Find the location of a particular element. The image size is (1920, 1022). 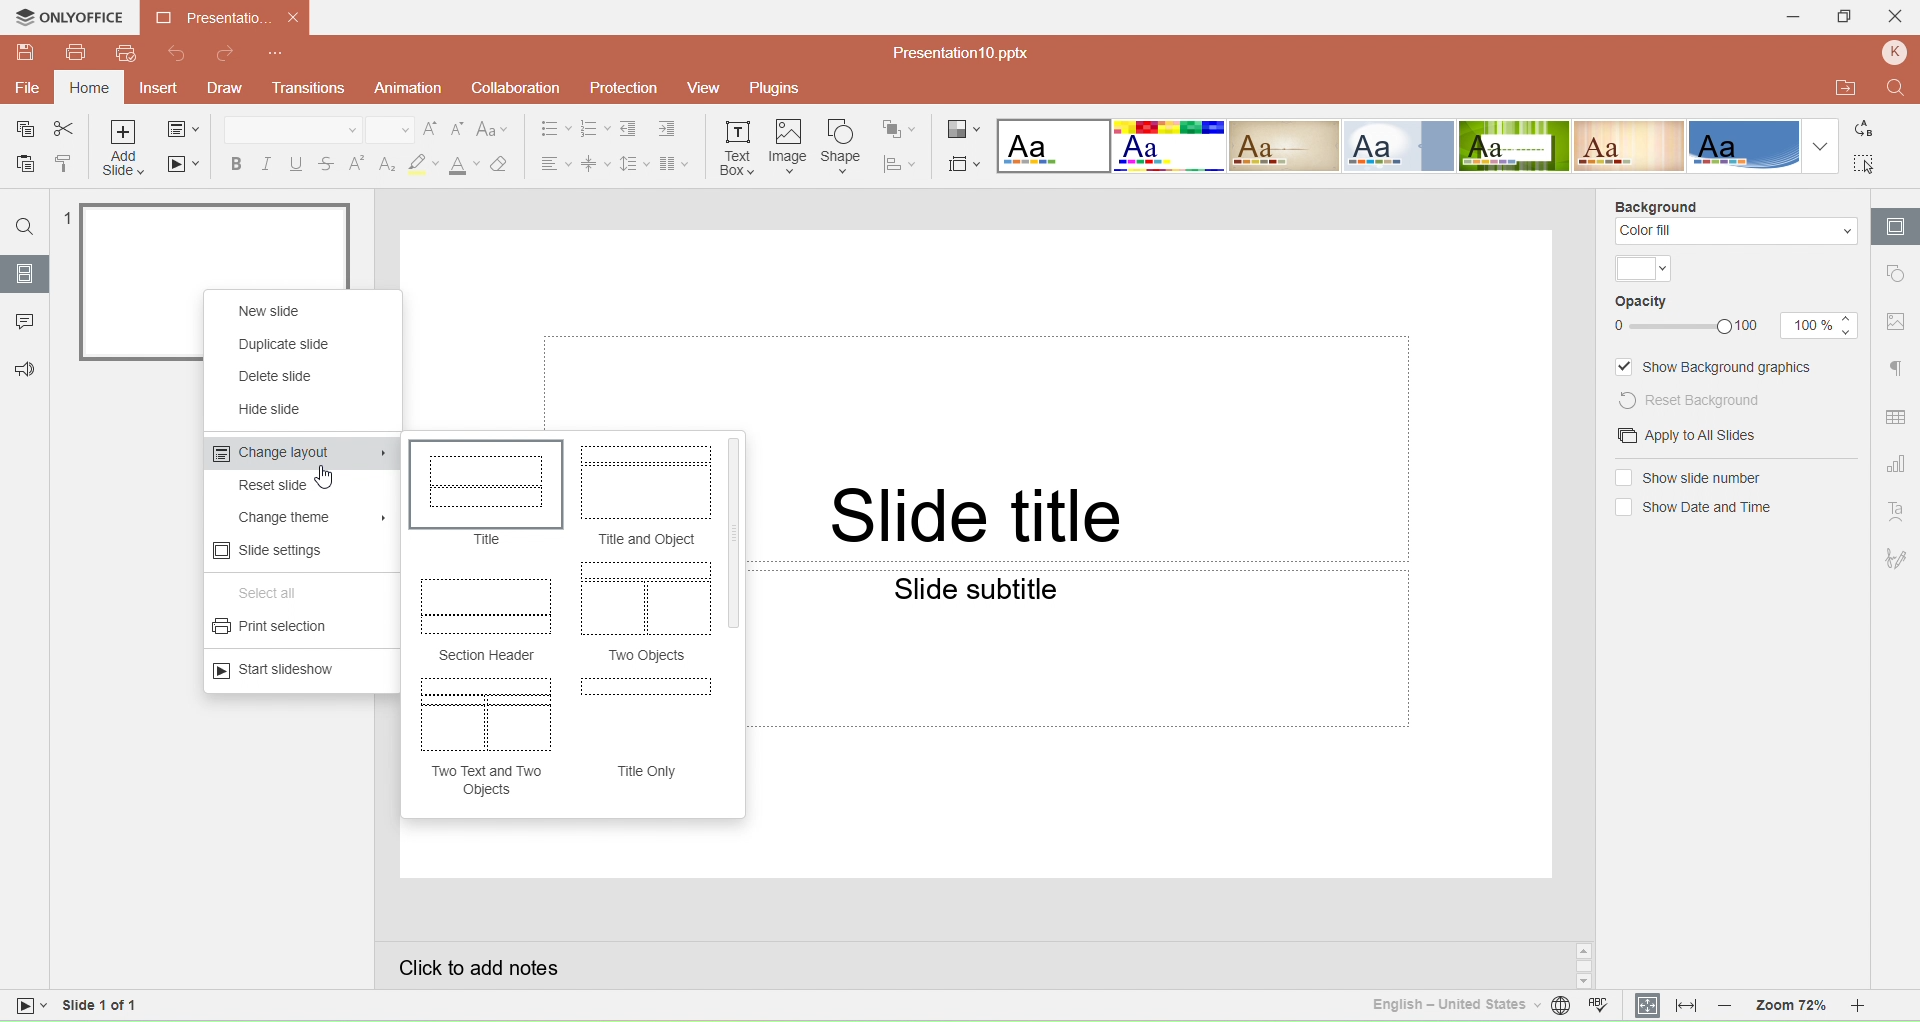

Section header Preview layout is located at coordinates (487, 606).